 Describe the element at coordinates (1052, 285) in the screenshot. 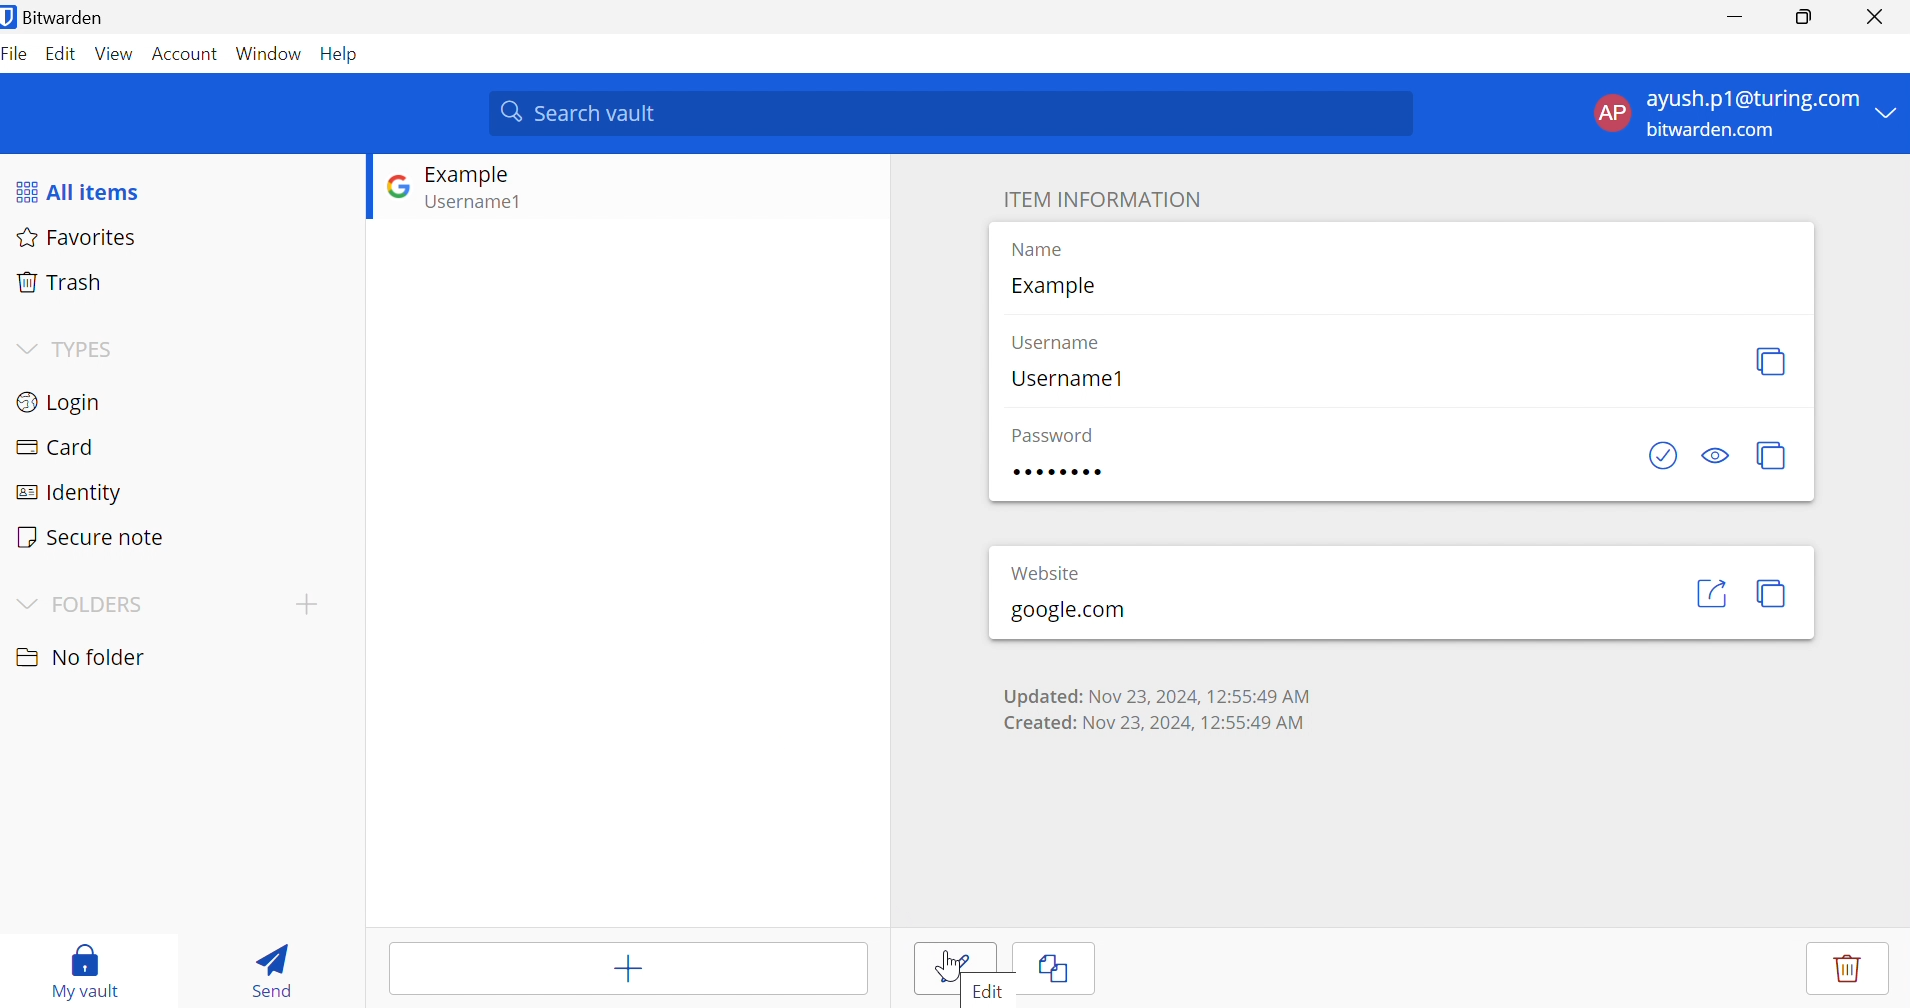

I see `Example` at that location.